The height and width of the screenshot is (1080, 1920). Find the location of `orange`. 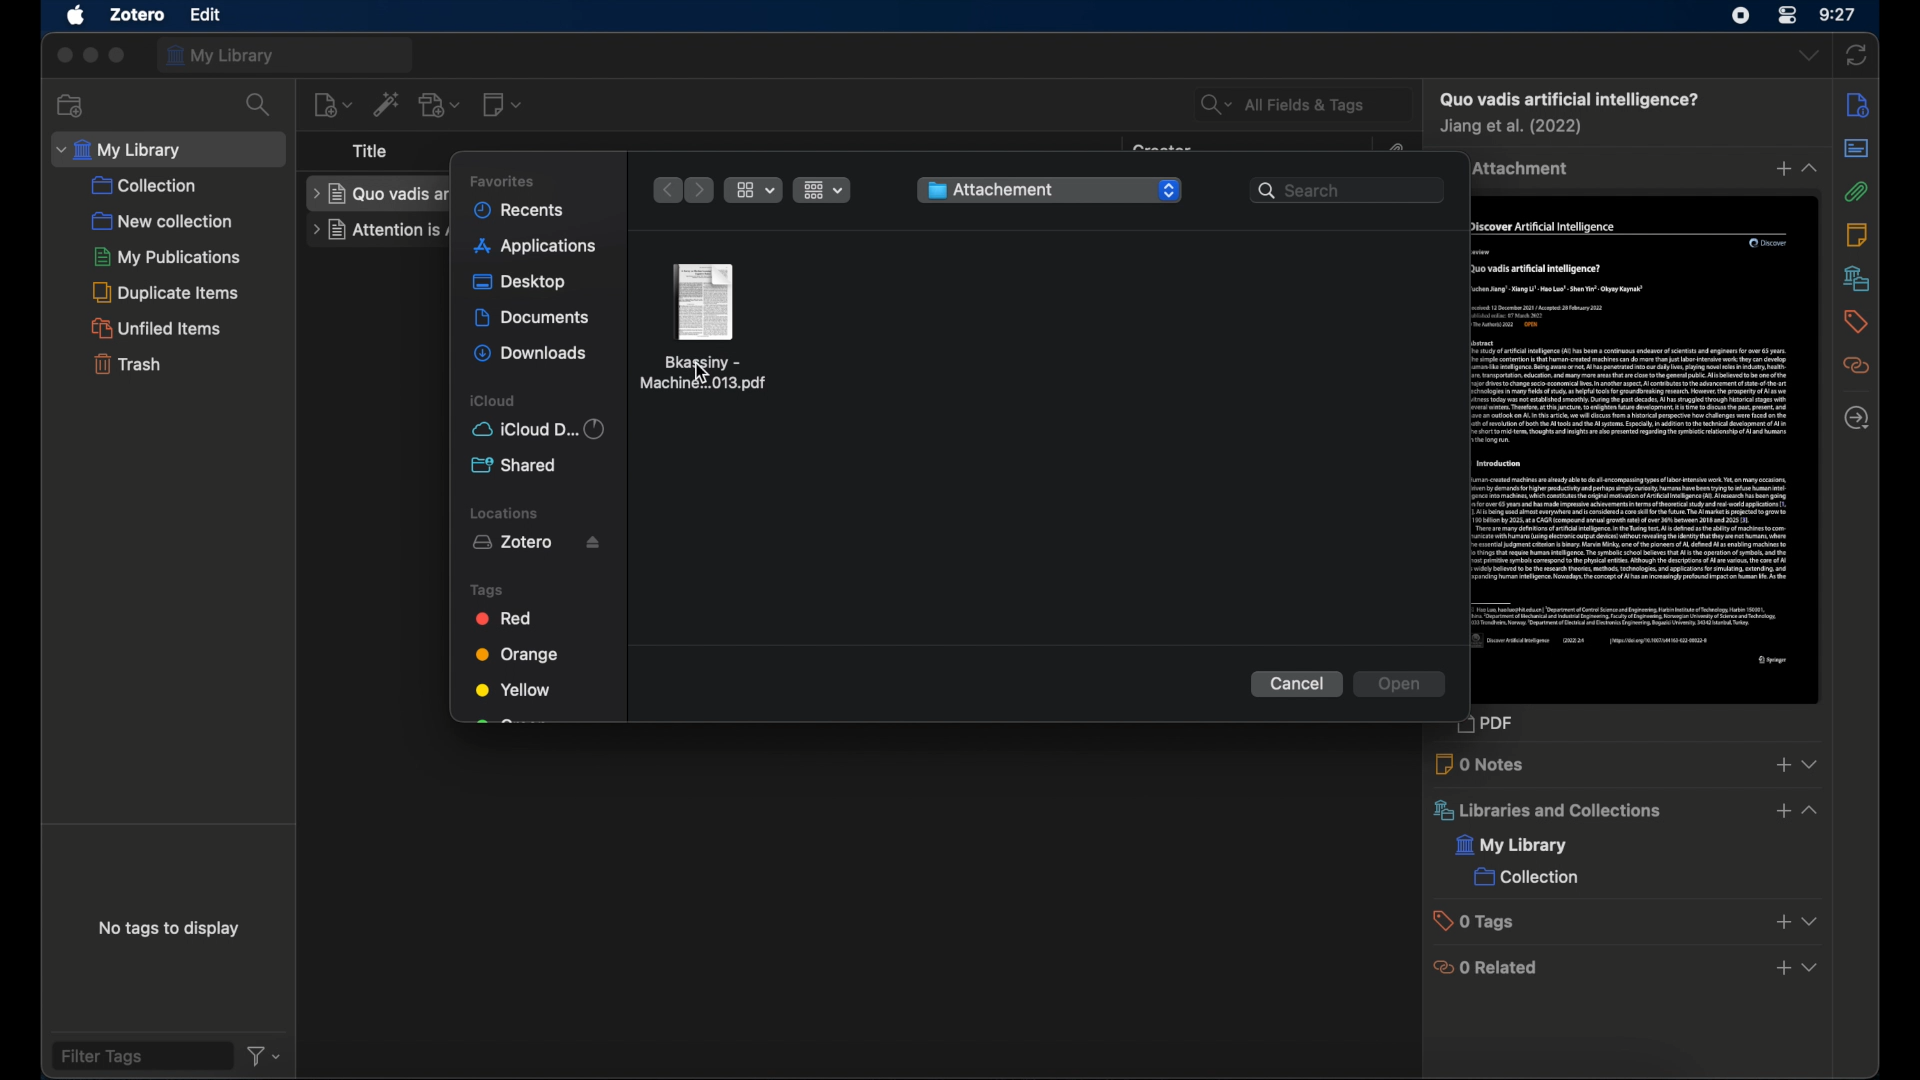

orange is located at coordinates (522, 654).